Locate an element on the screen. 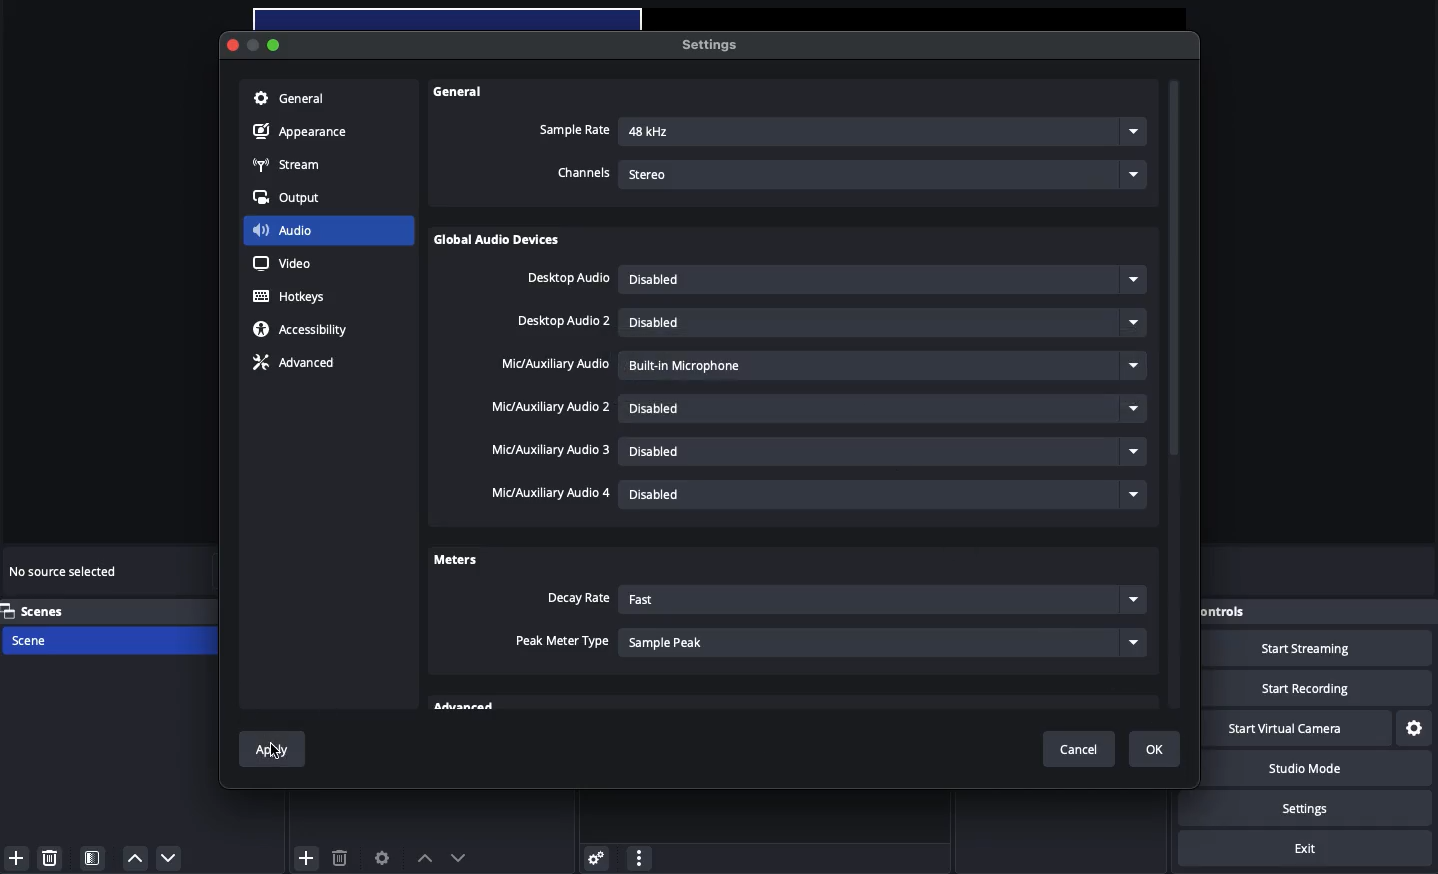 Image resolution: width=1438 pixels, height=874 pixels. Maximize is located at coordinates (276, 44).